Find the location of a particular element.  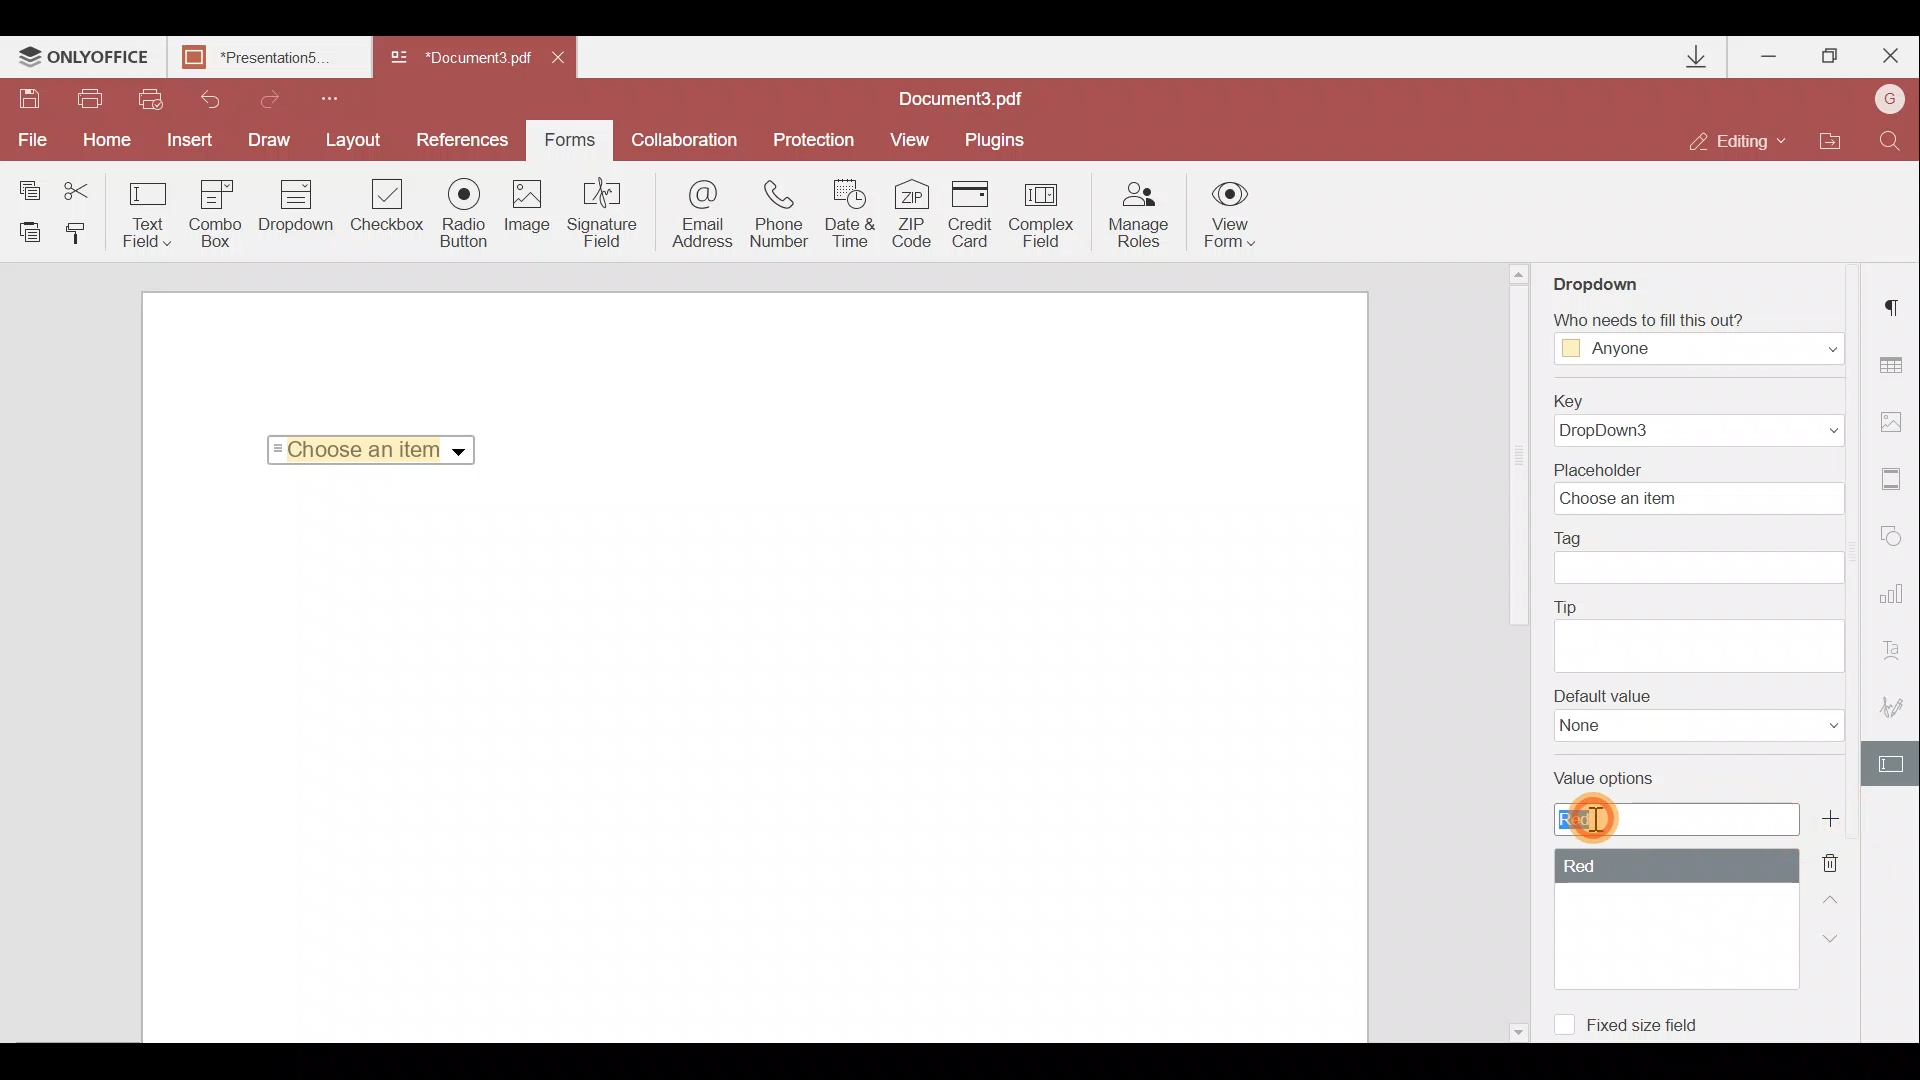

Add is located at coordinates (1829, 818).